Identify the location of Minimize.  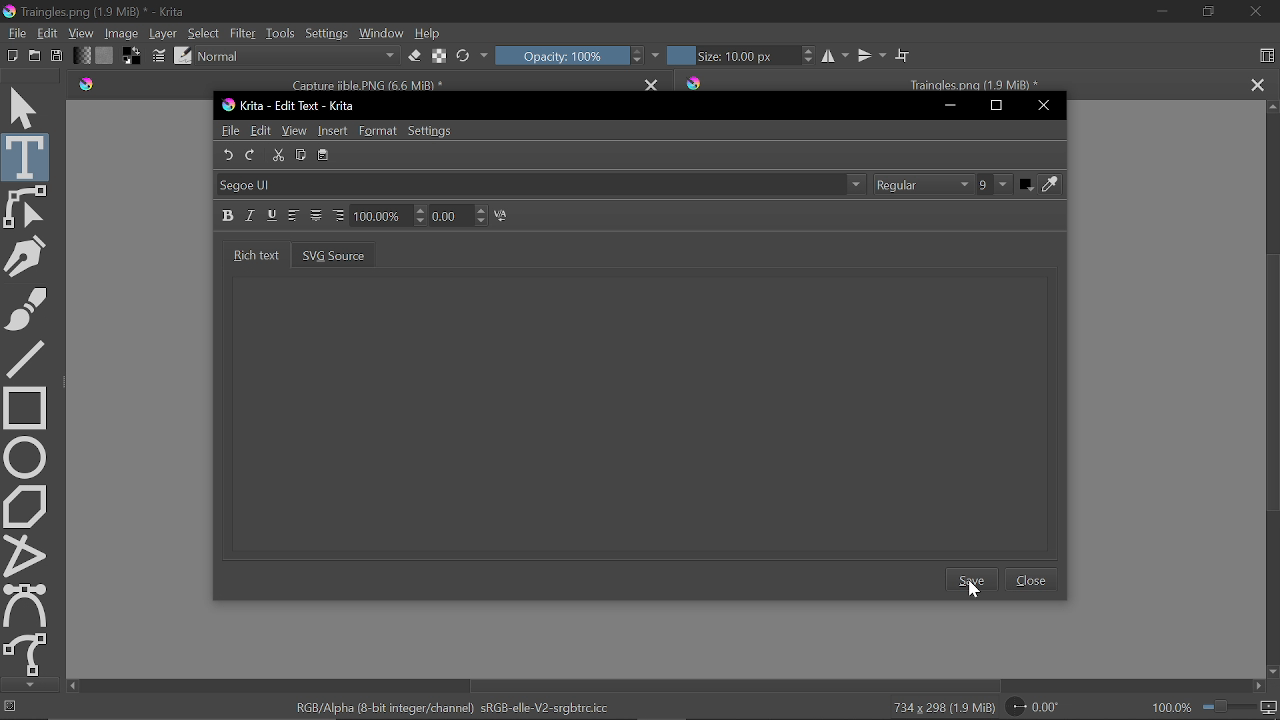
(947, 104).